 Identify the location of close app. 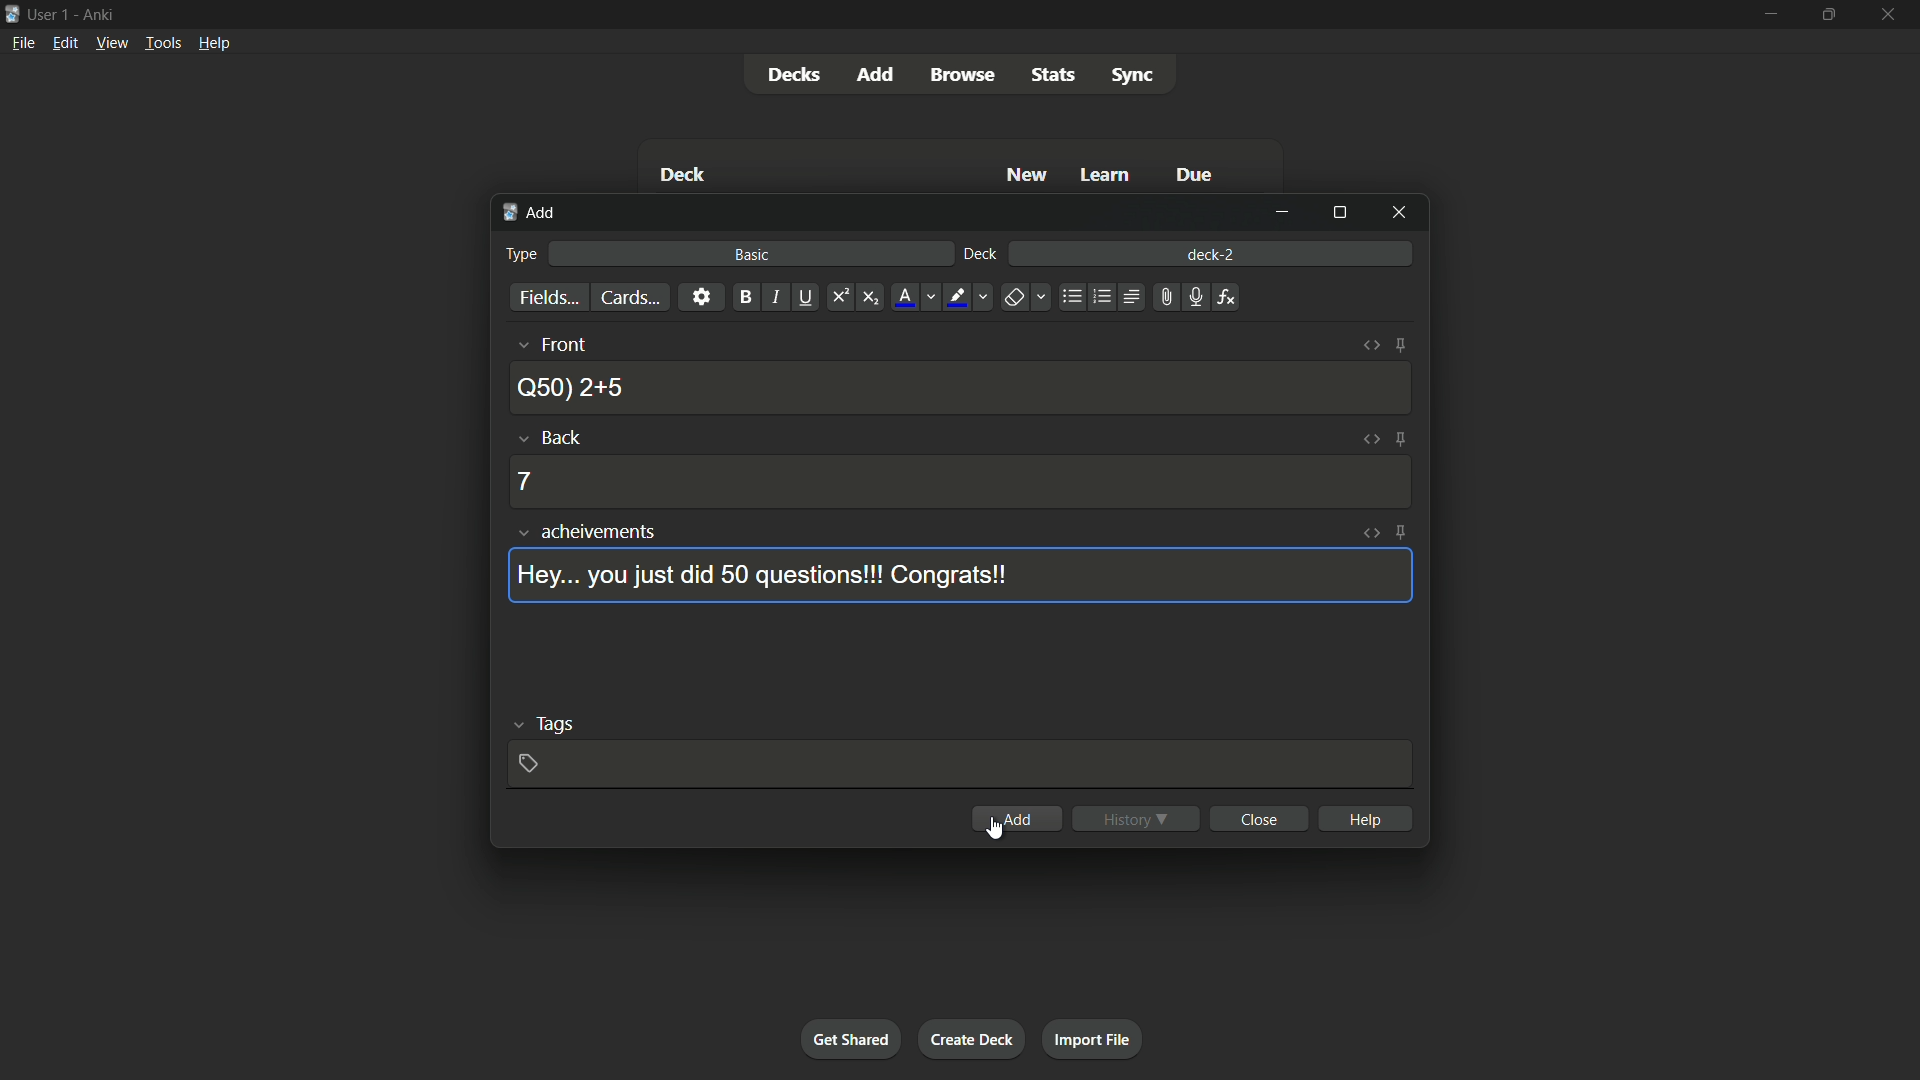
(1891, 15).